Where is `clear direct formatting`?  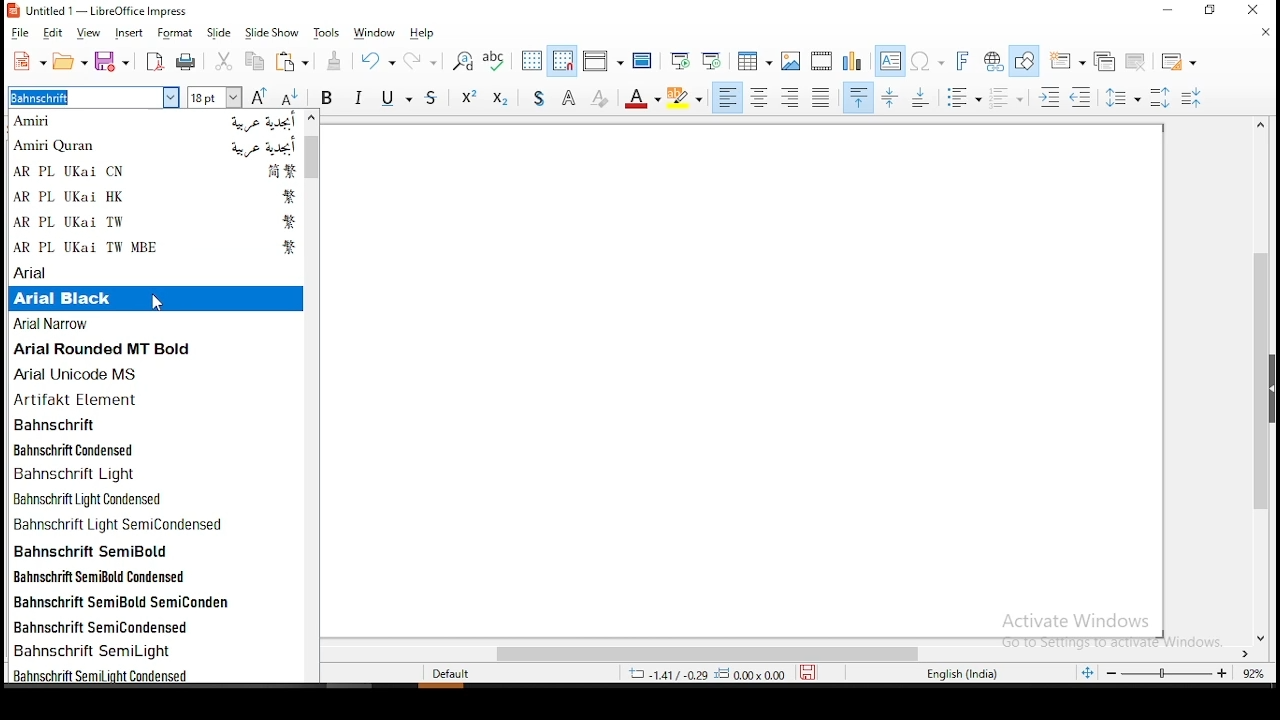
clear direct formatting is located at coordinates (602, 99).